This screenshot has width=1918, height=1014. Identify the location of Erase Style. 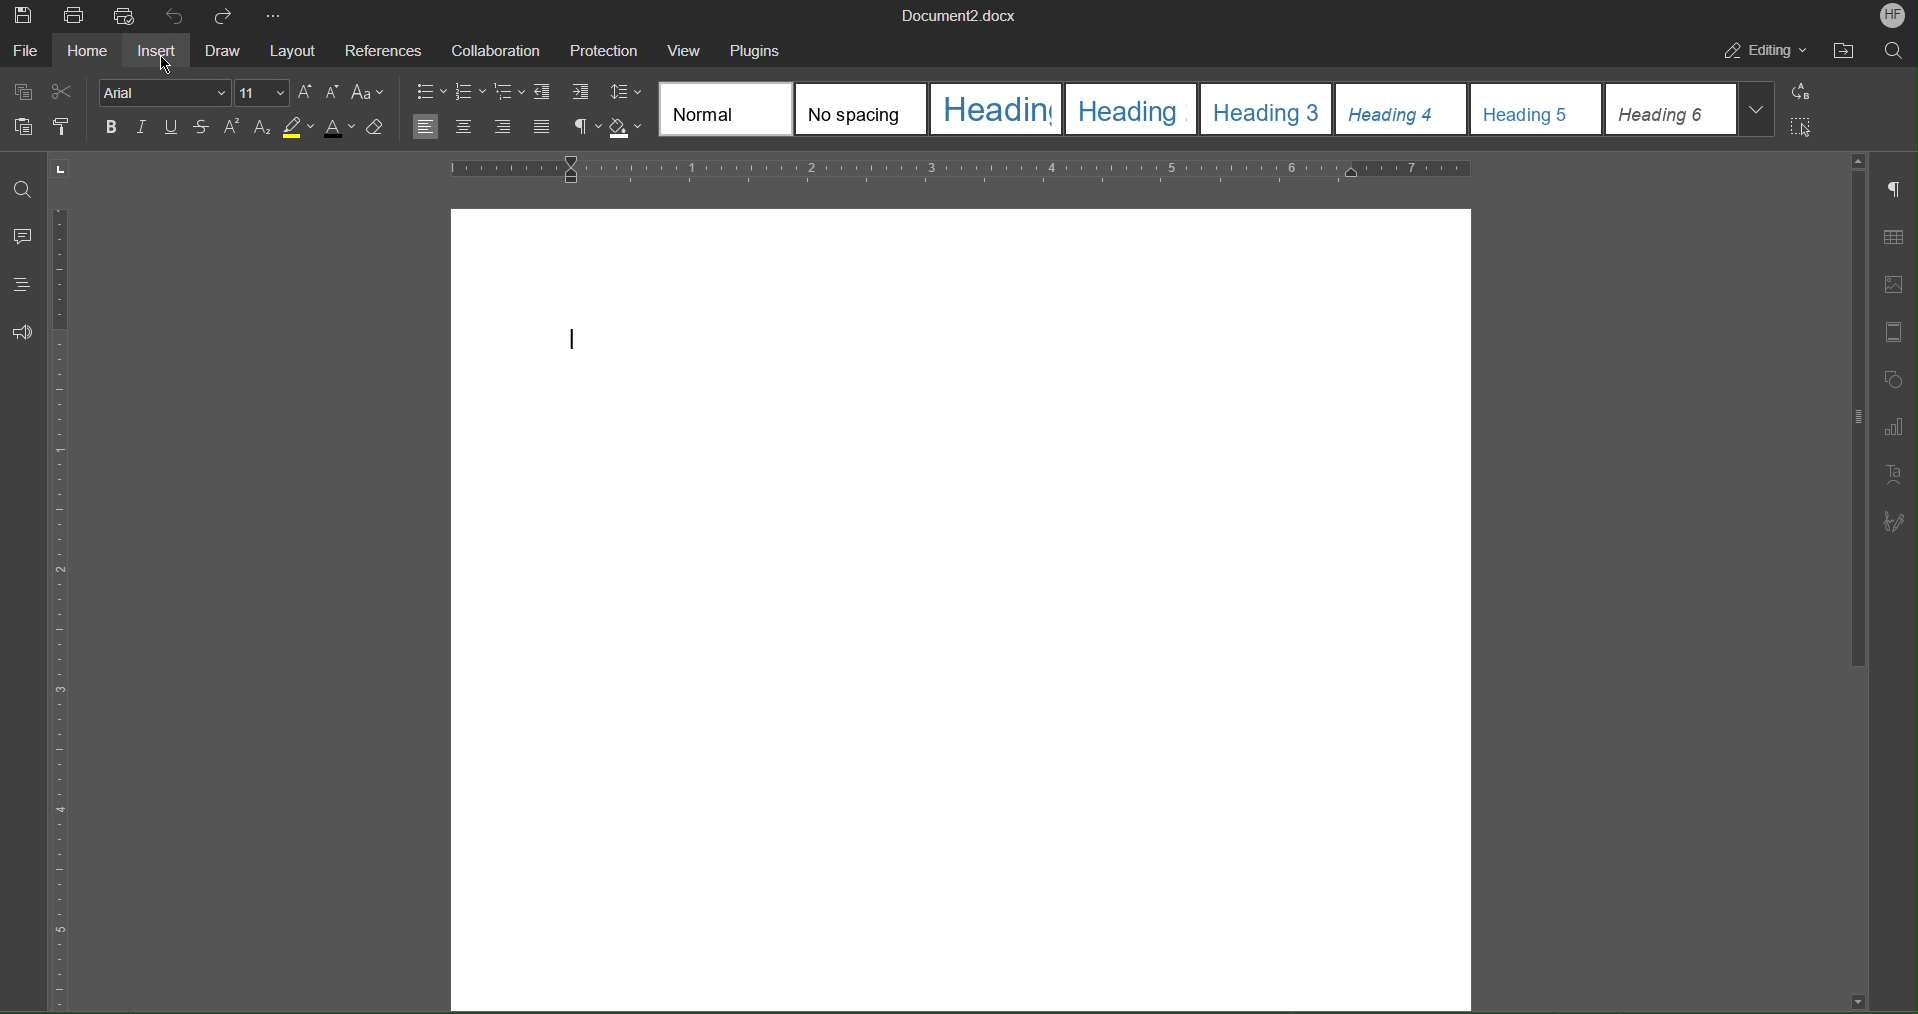
(374, 127).